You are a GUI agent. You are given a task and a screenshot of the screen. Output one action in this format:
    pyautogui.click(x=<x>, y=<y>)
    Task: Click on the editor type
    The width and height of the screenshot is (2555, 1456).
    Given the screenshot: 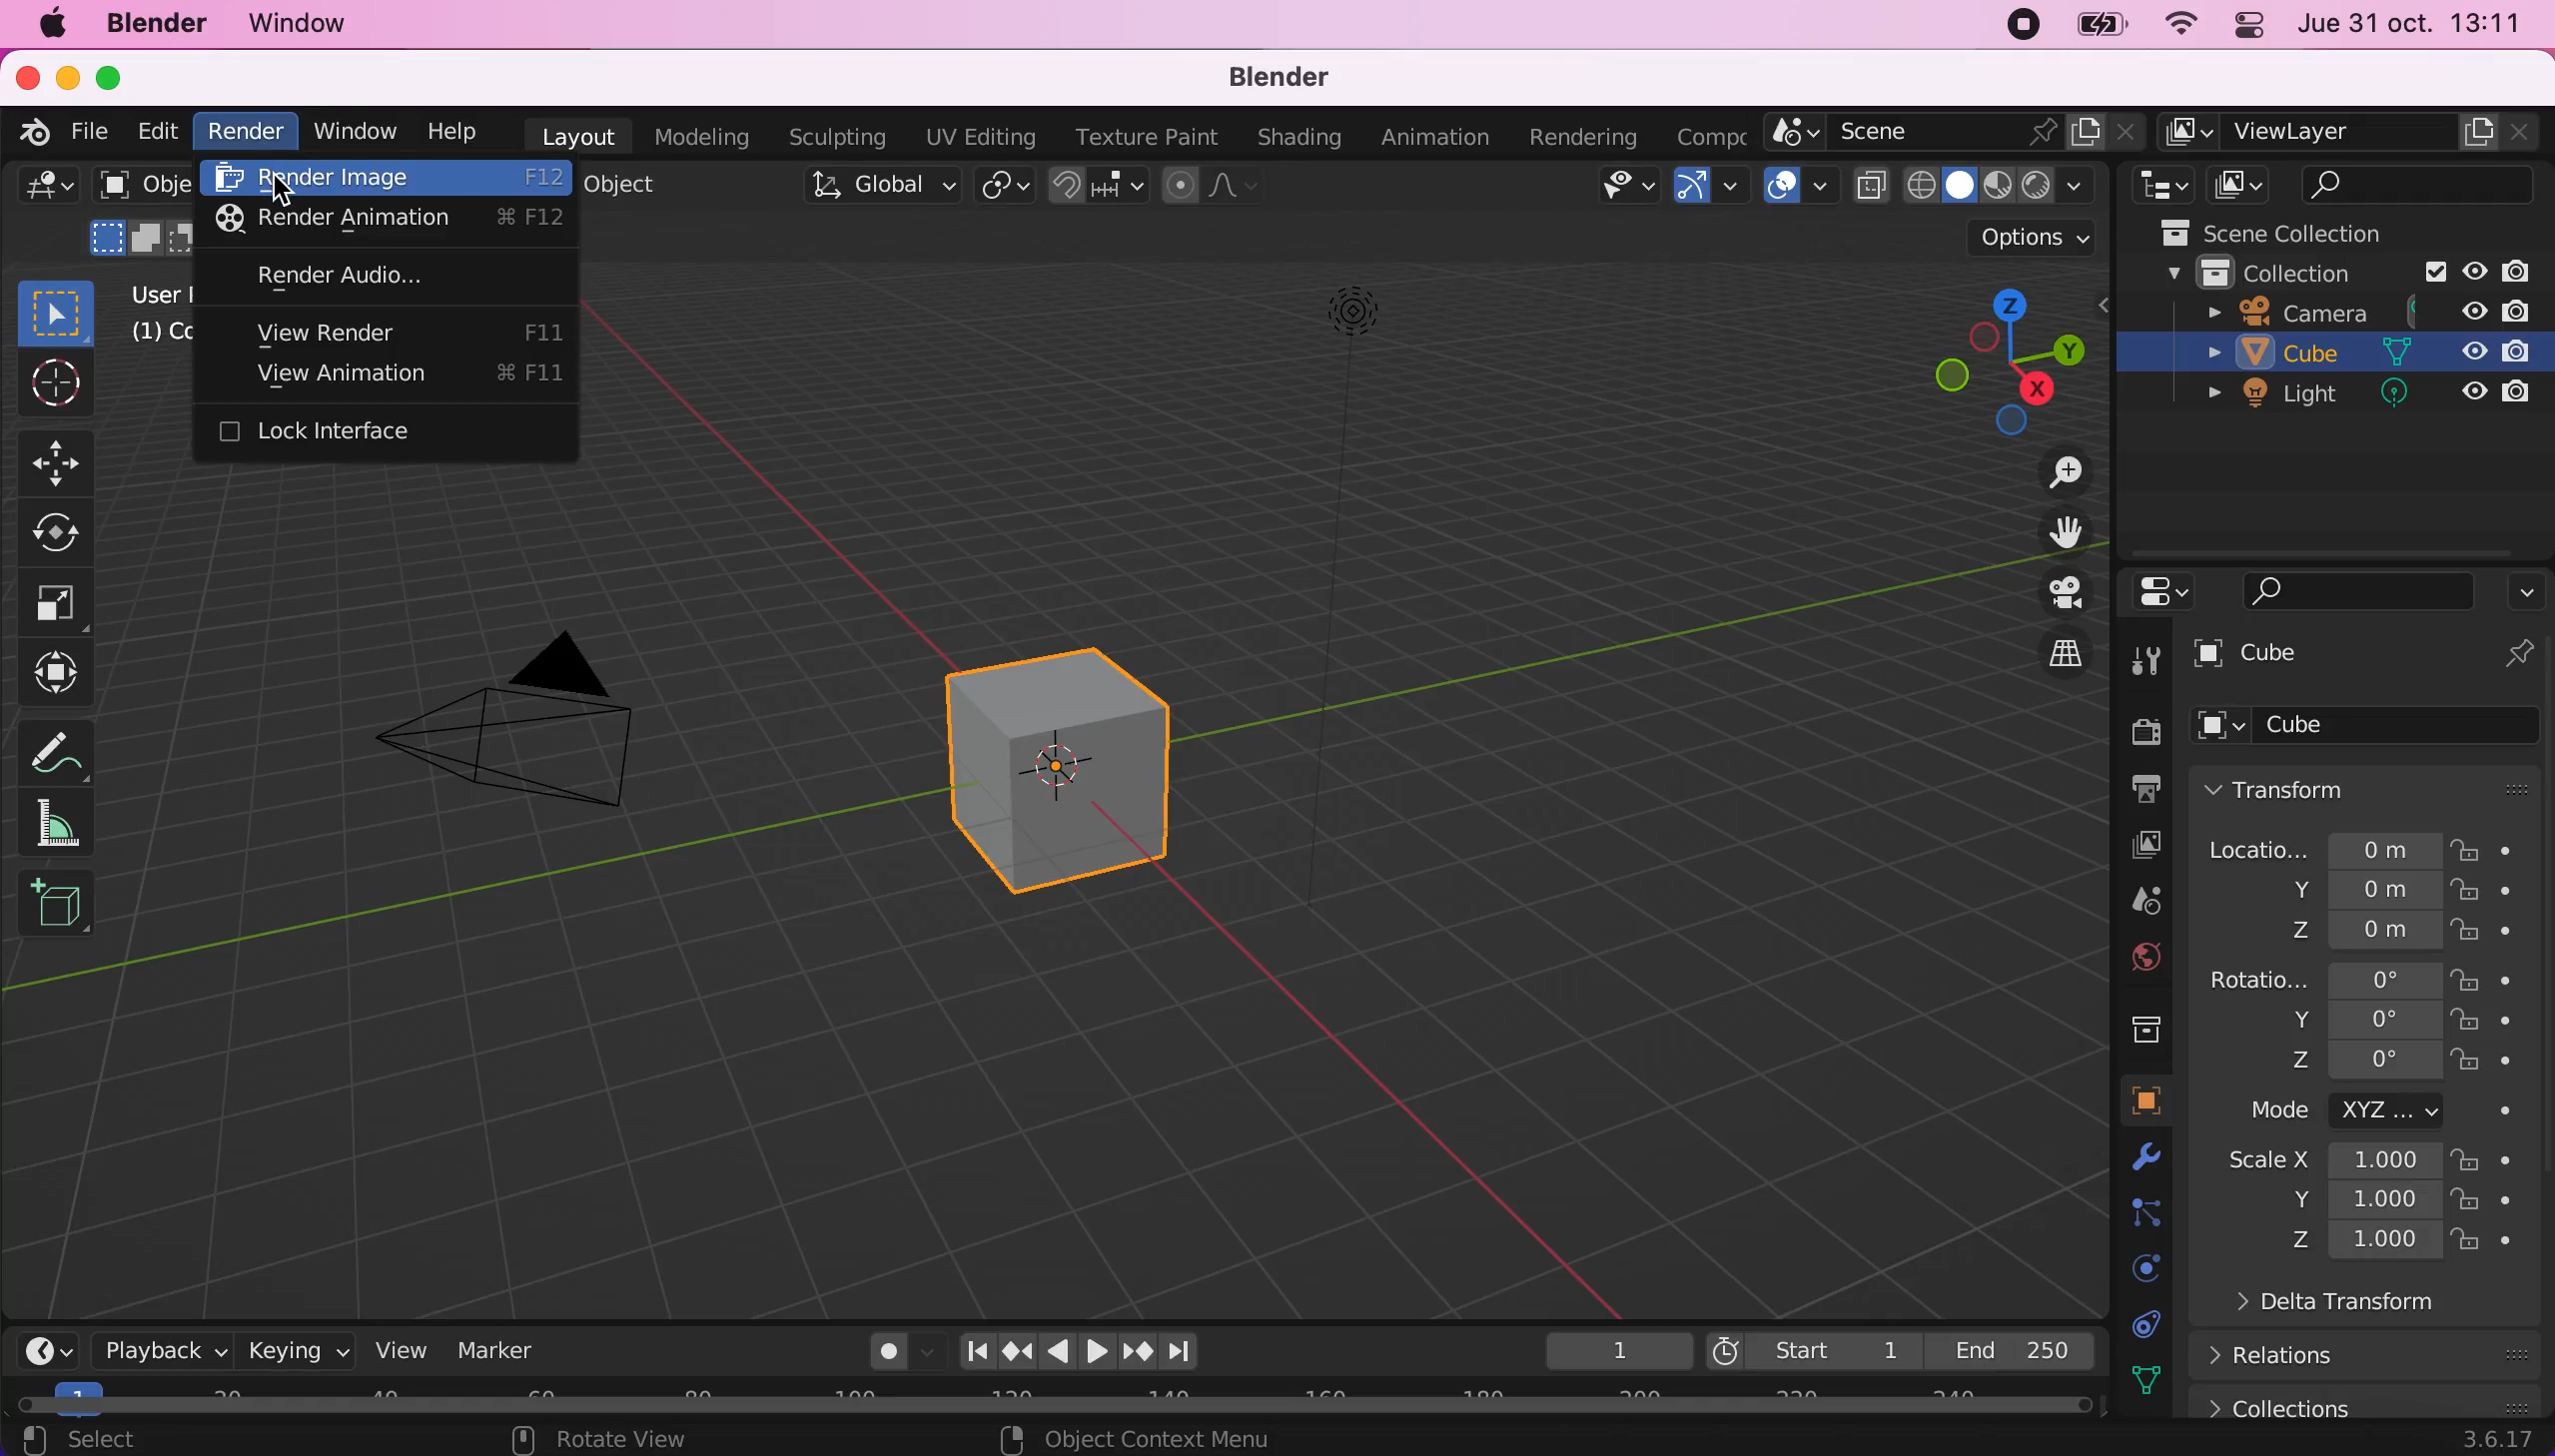 What is the action you would take?
    pyautogui.click(x=2157, y=184)
    